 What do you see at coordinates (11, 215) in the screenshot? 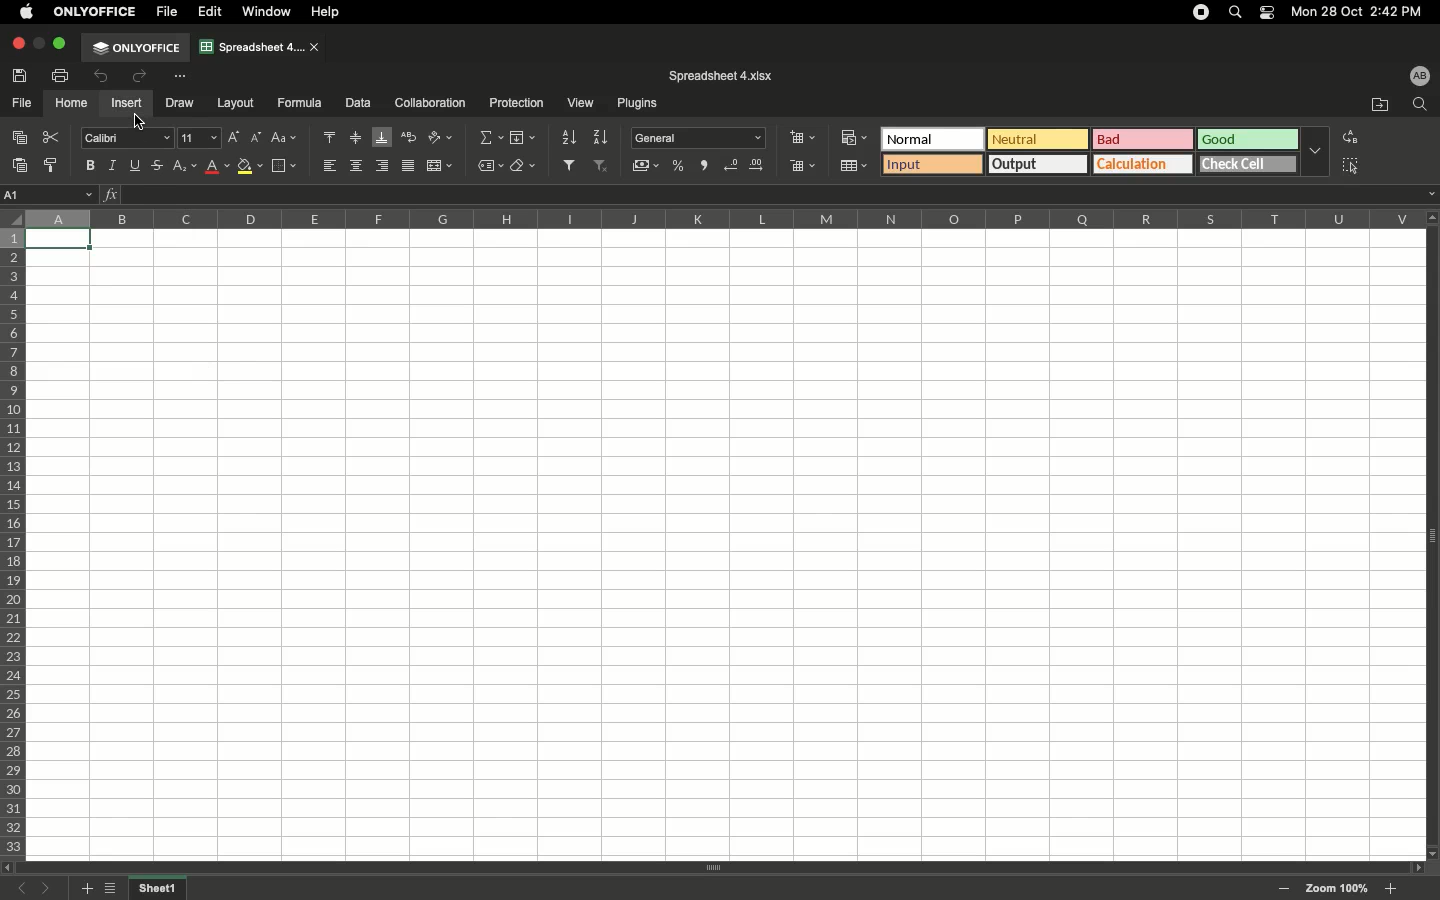
I see `Selector` at bounding box center [11, 215].